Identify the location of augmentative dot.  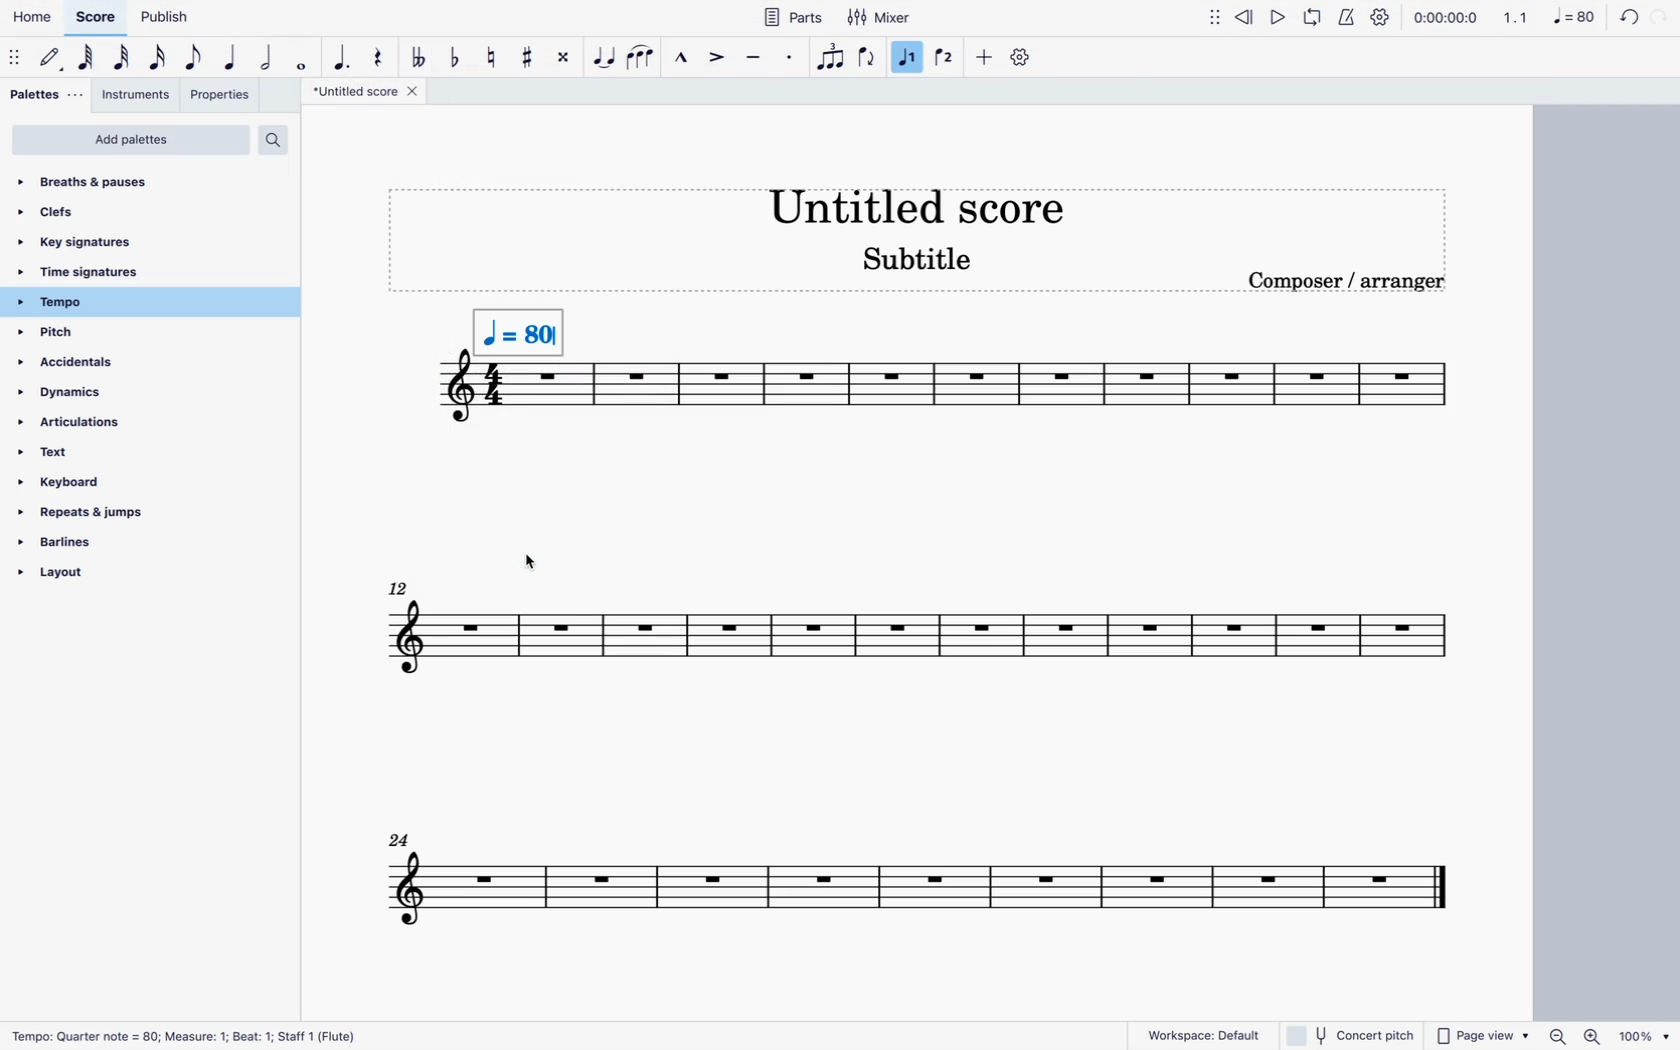
(342, 57).